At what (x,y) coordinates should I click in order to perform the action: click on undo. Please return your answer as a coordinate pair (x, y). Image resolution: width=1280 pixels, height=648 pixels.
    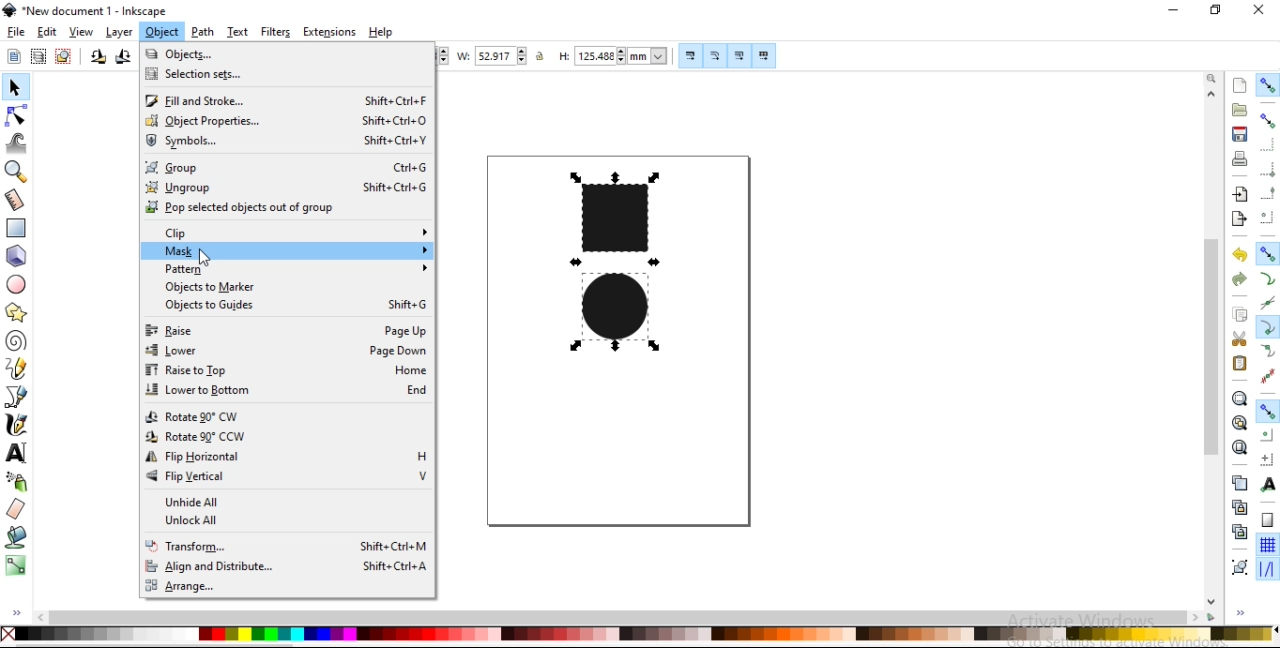
    Looking at the image, I should click on (1239, 255).